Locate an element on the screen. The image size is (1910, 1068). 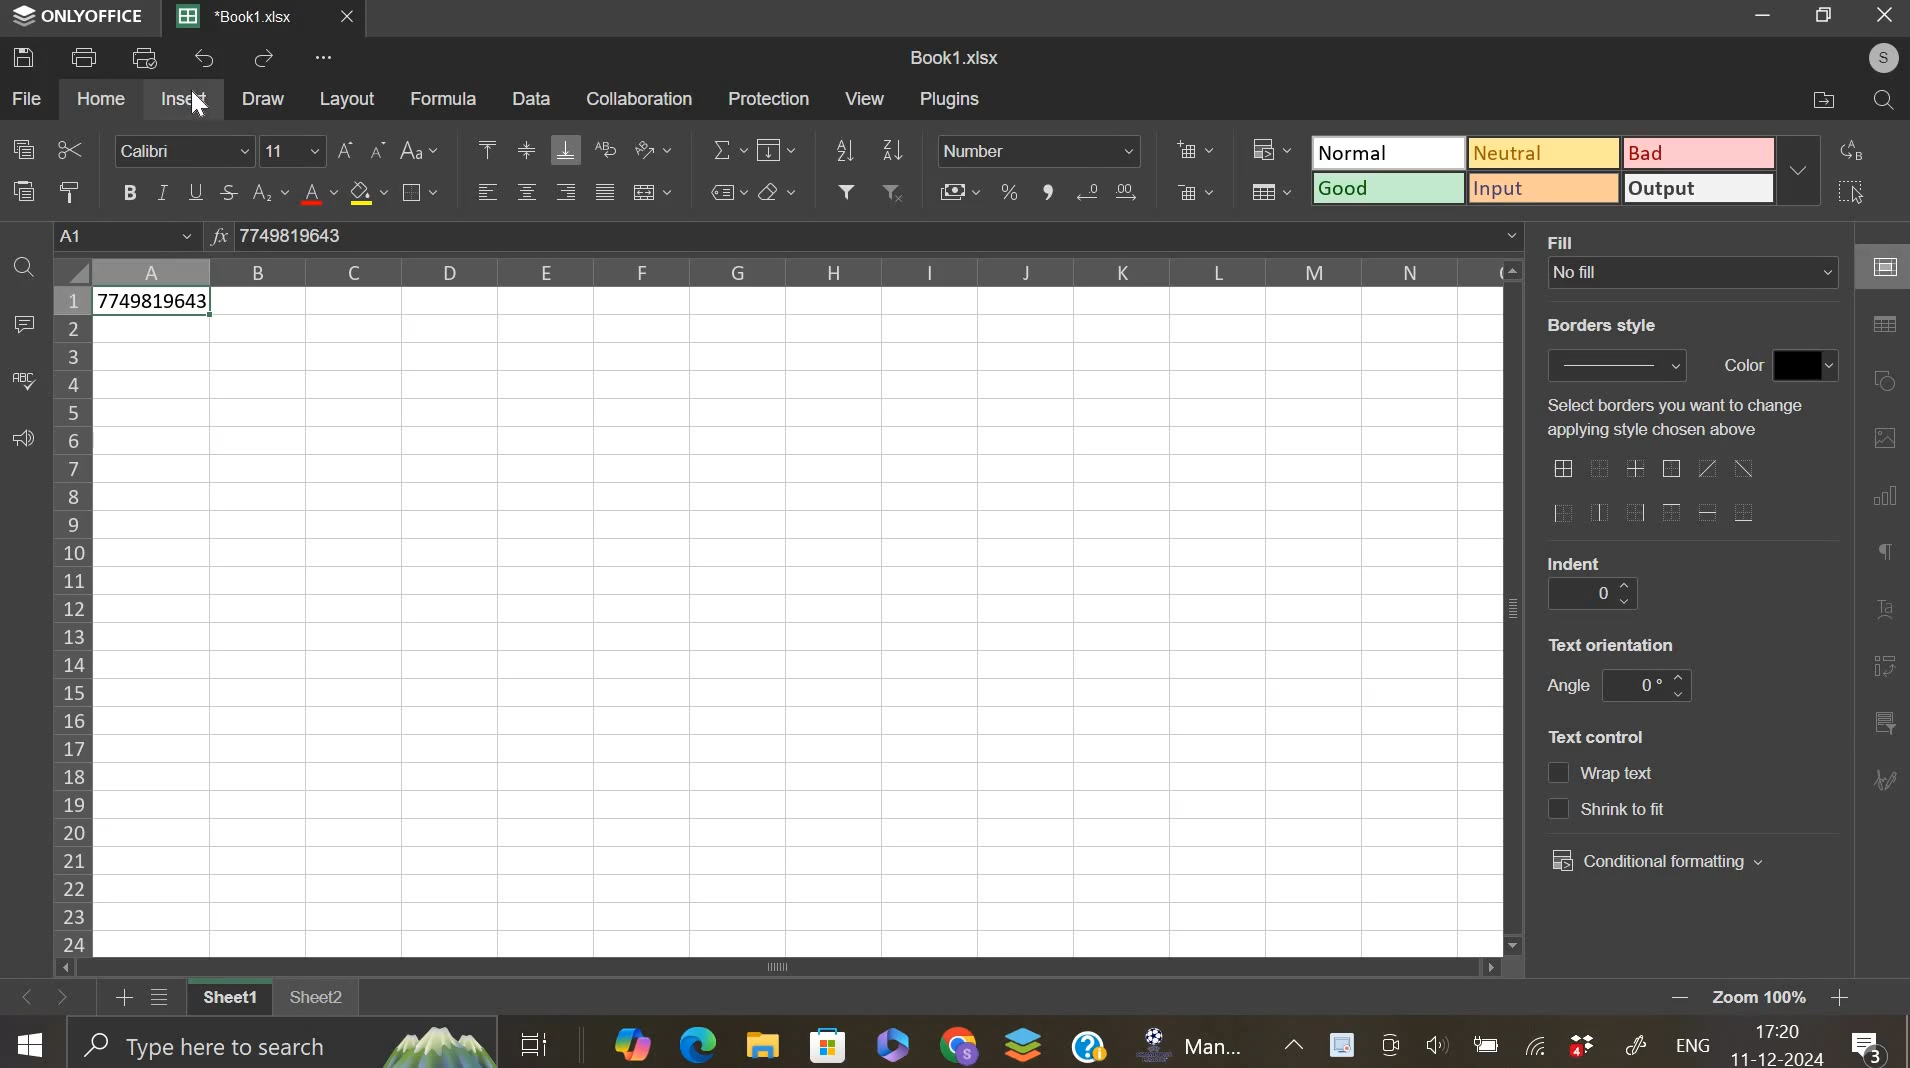
data is located at coordinates (534, 98).